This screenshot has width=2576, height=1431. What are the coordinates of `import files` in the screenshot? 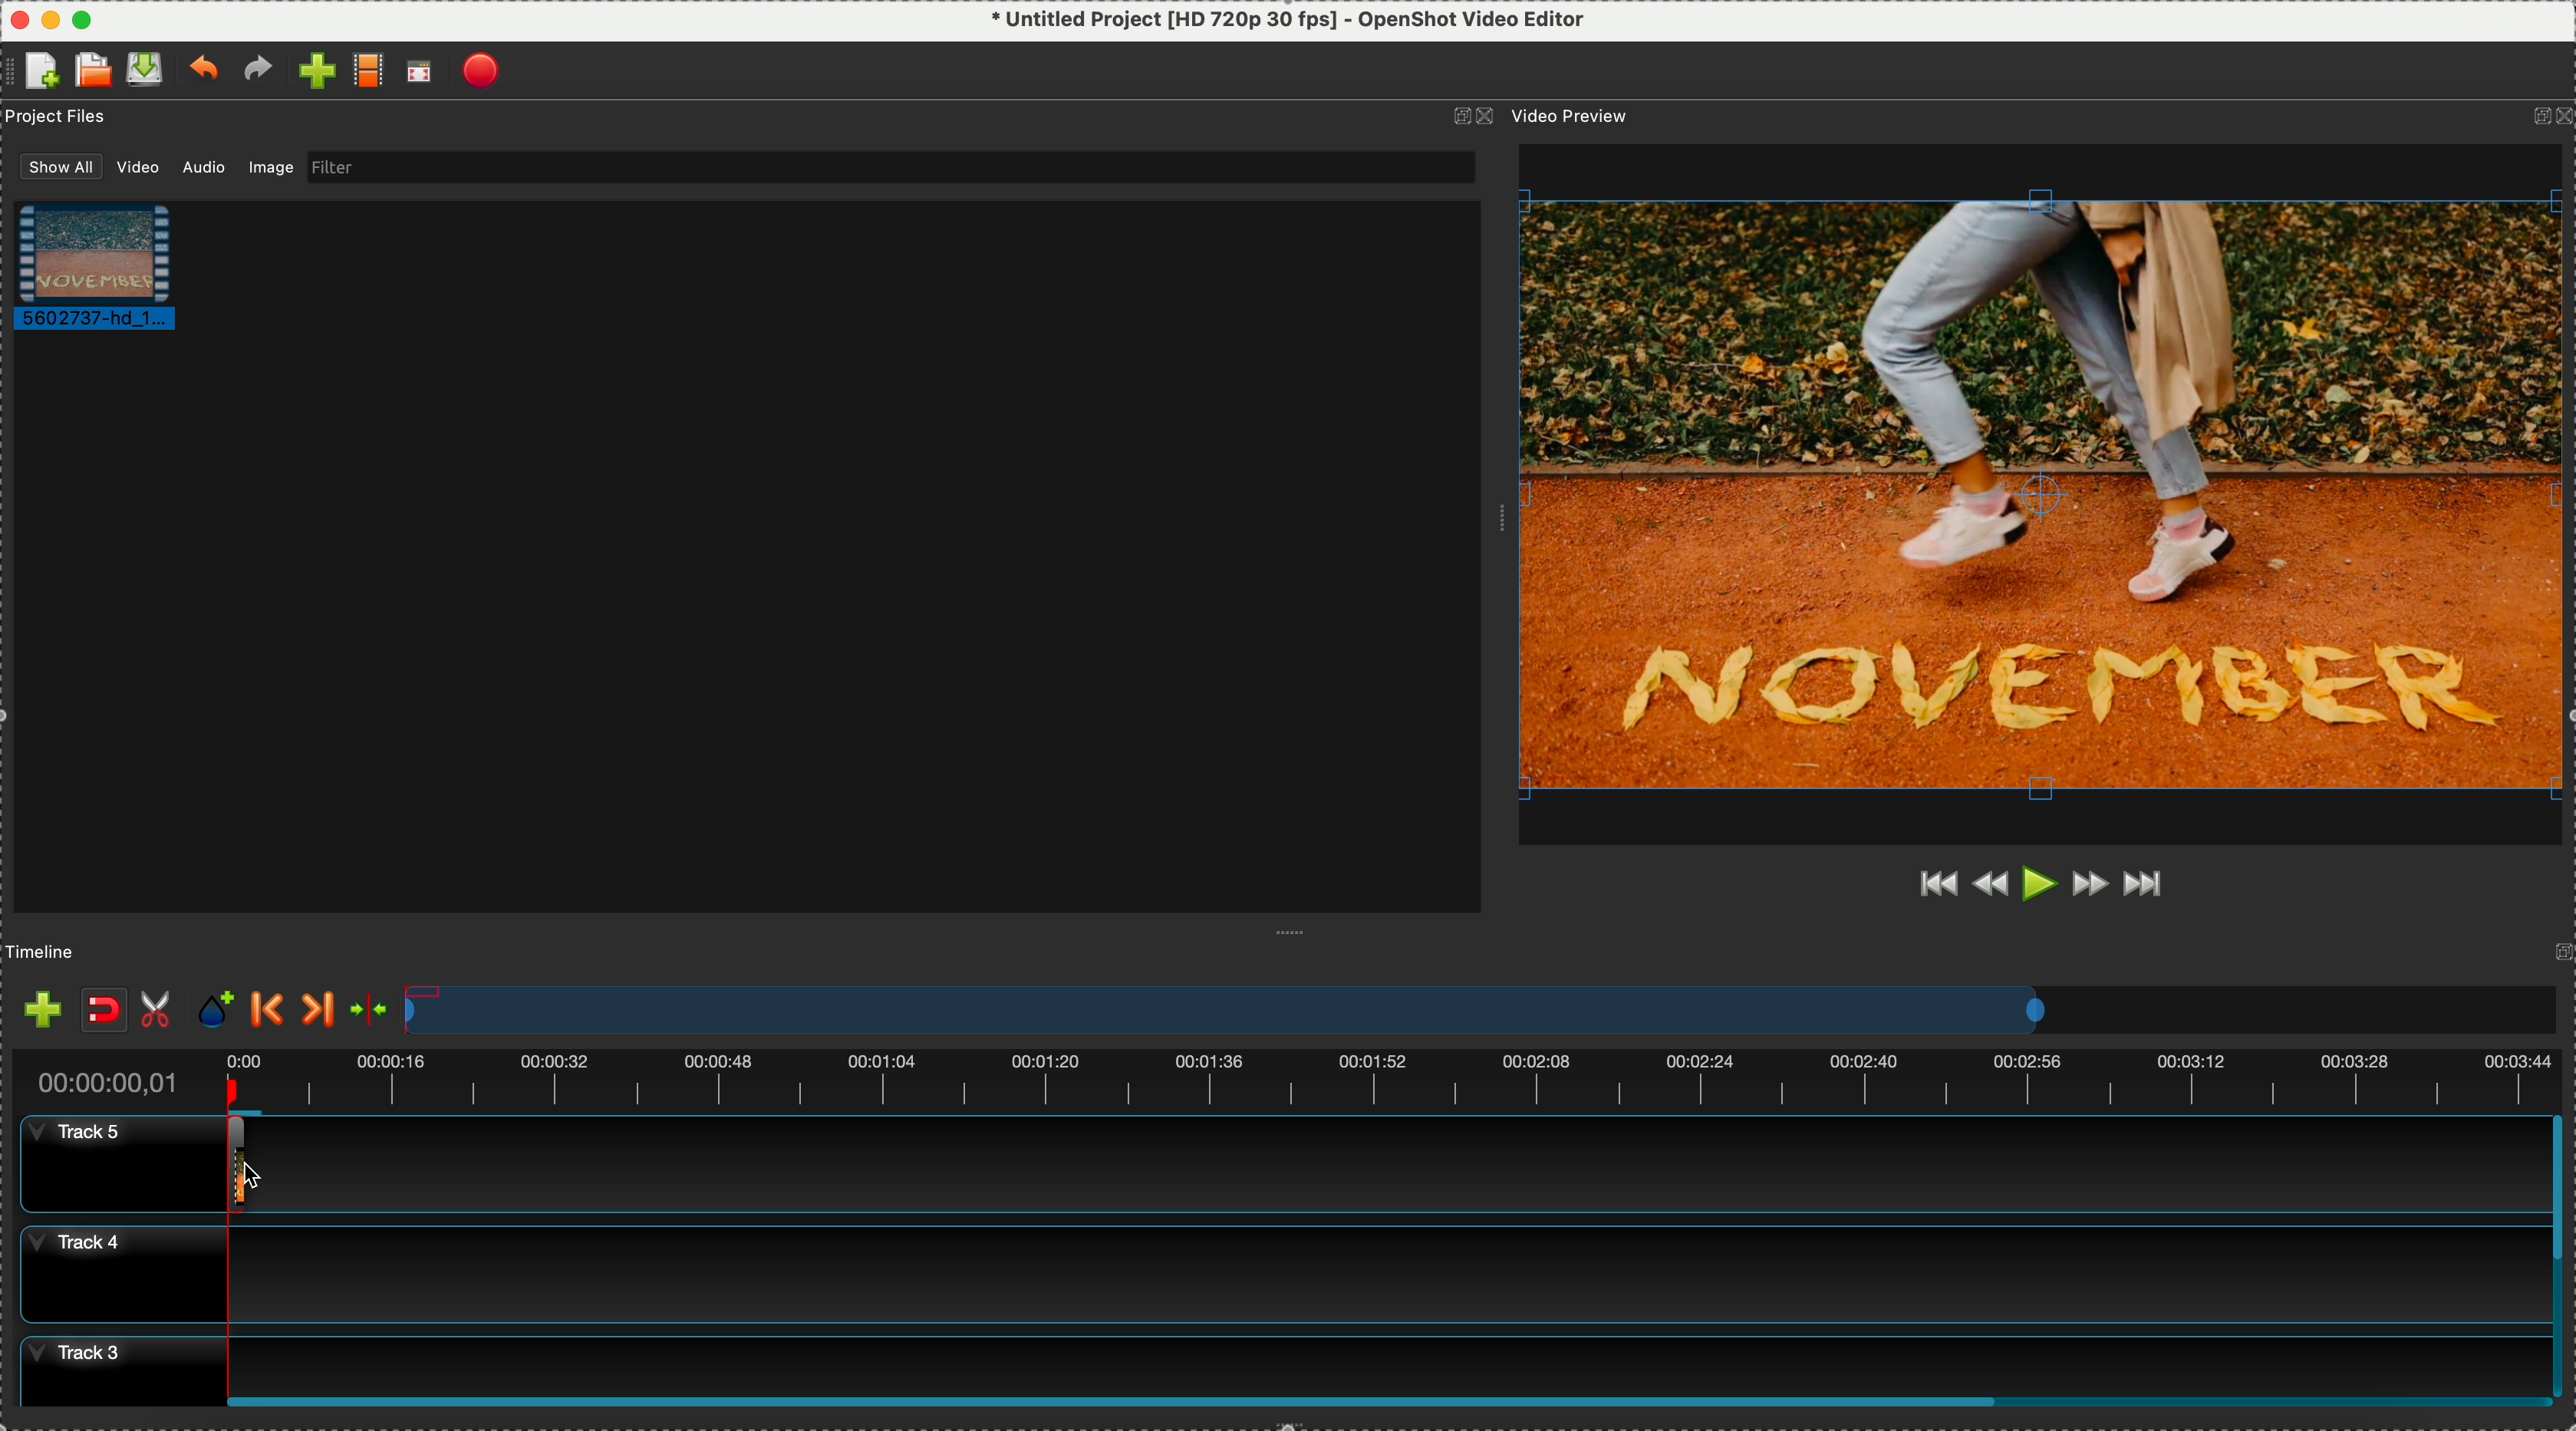 It's located at (37, 1004).